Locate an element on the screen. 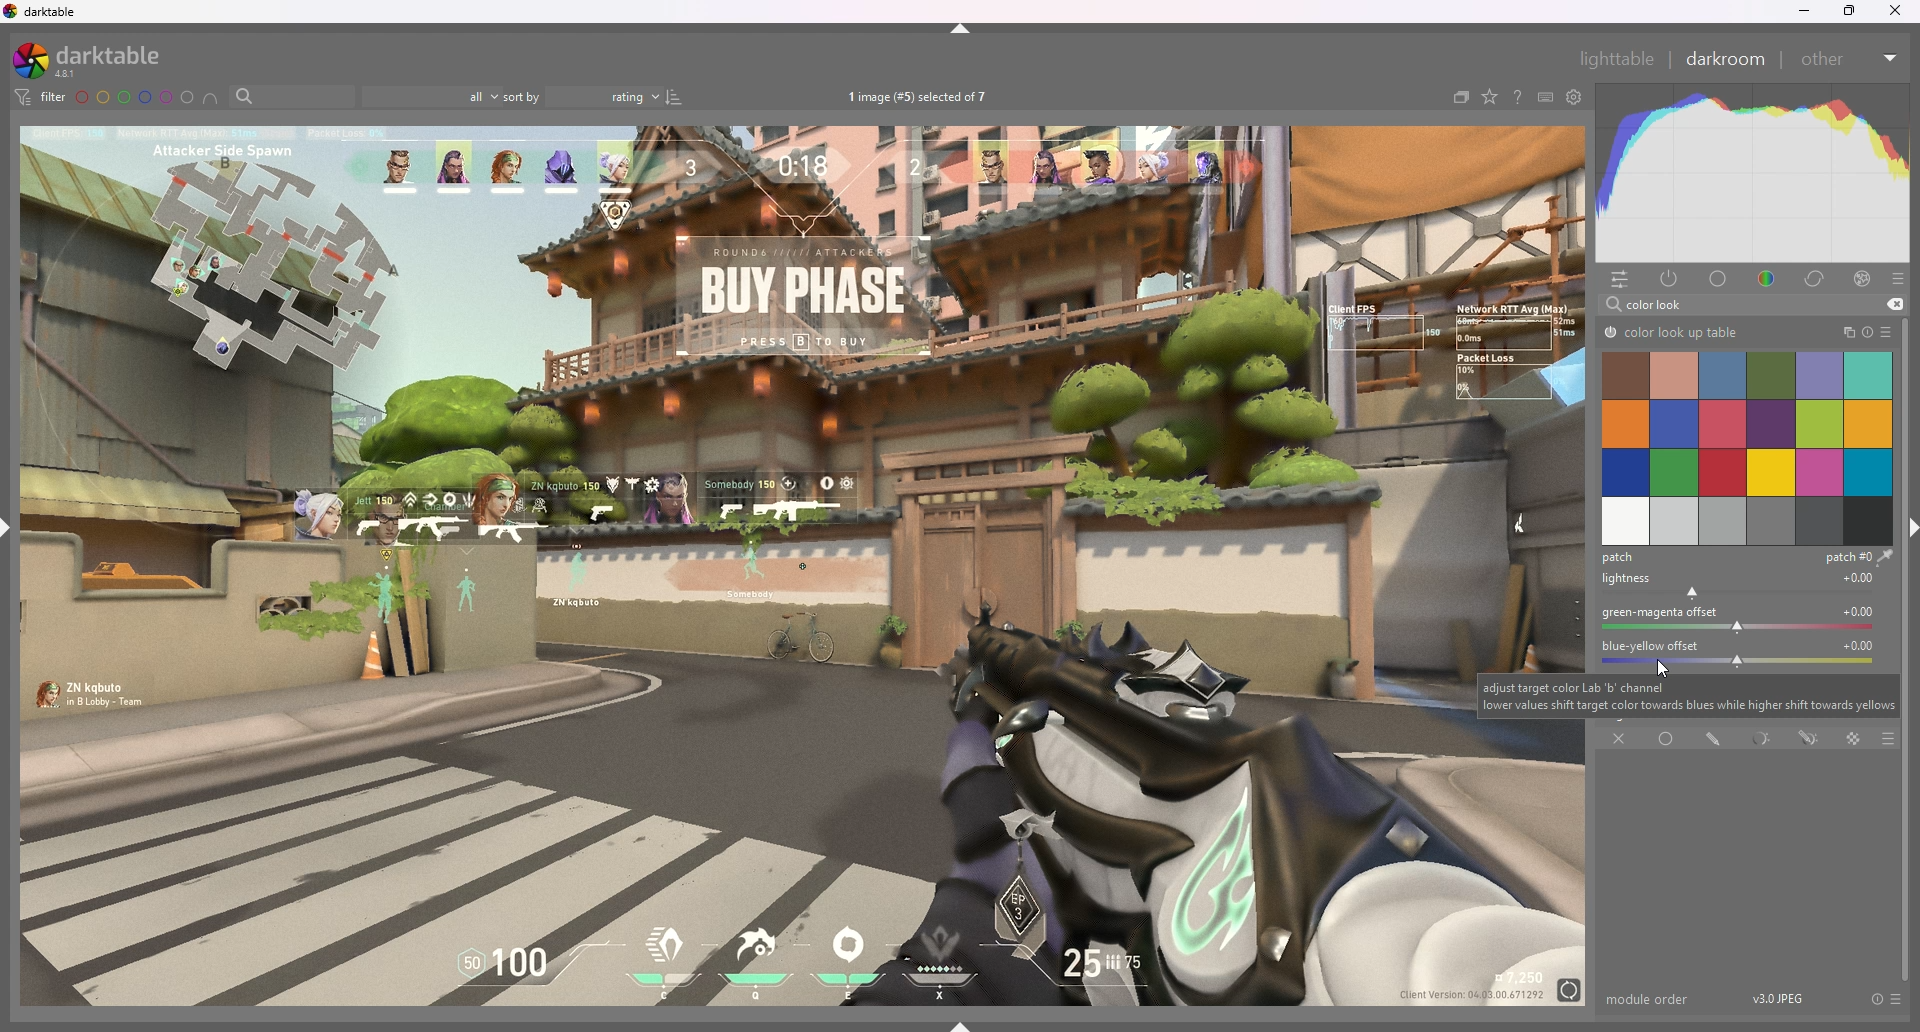 The image size is (1920, 1032). presets is located at coordinates (1889, 331).